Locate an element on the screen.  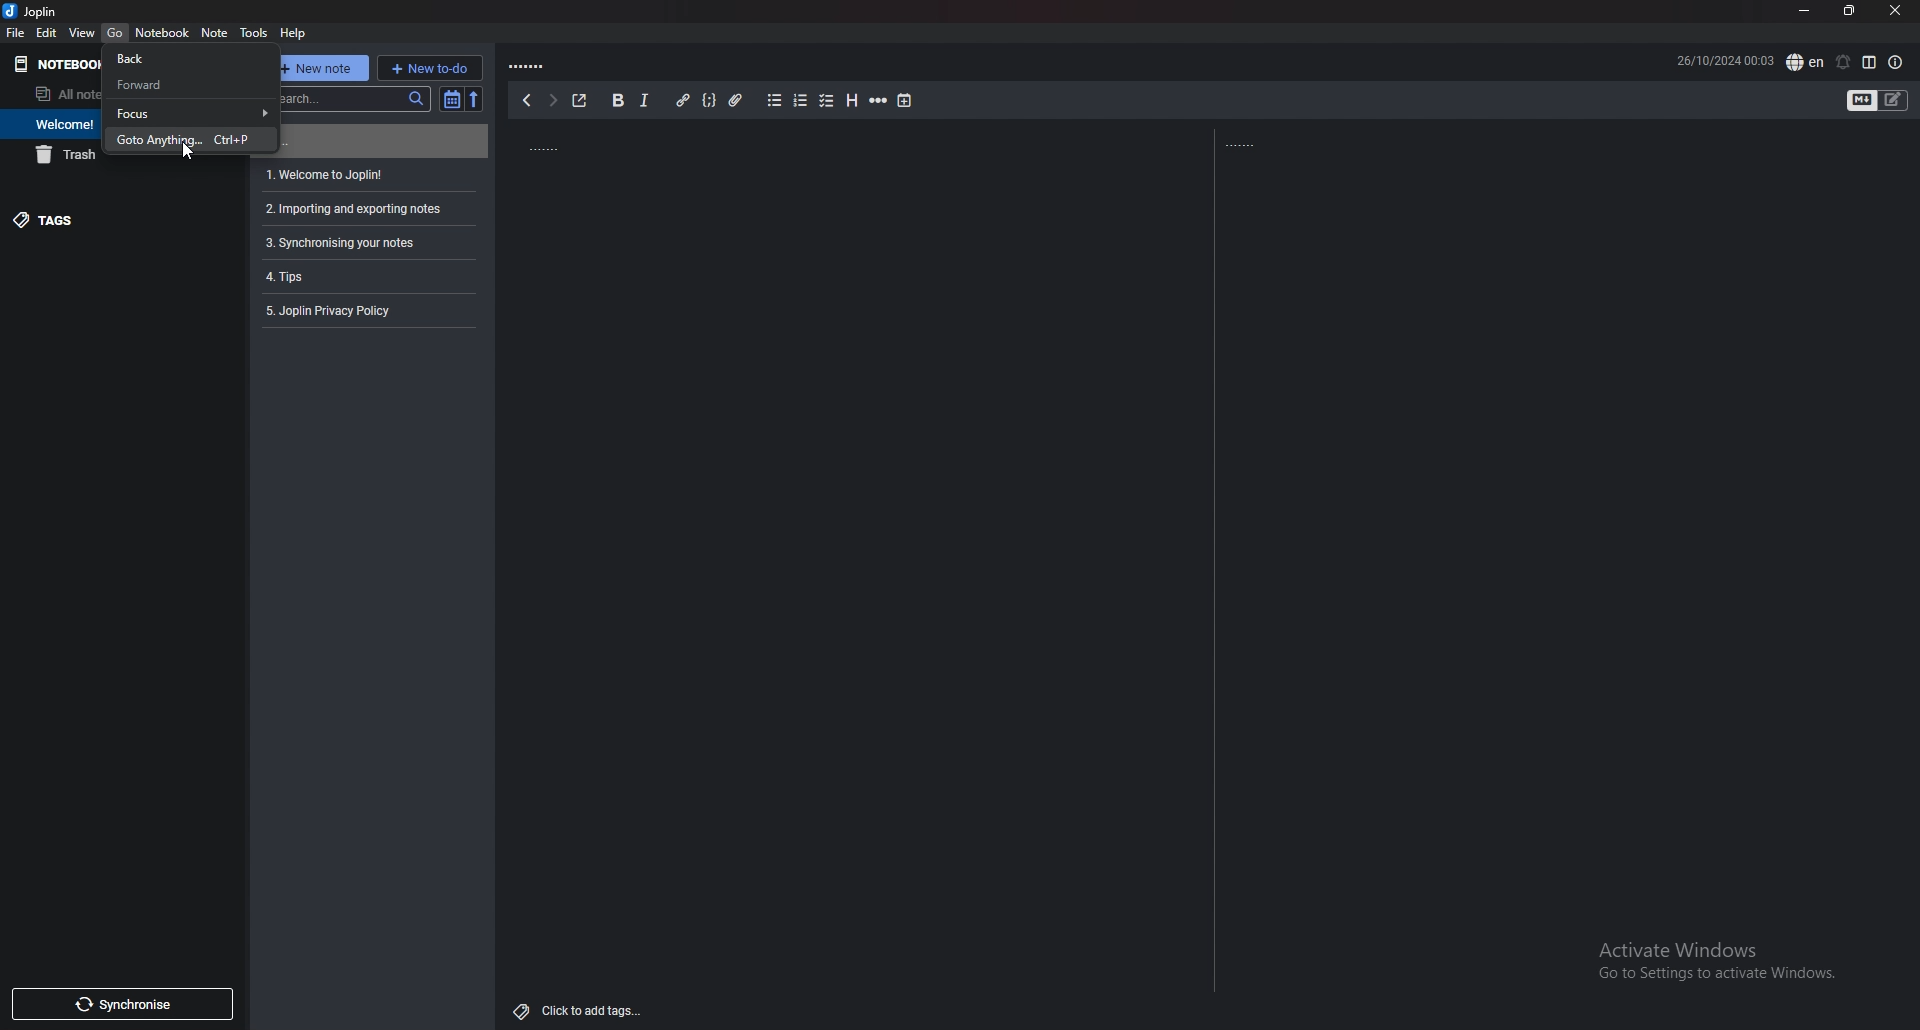
resize is located at coordinates (1854, 11).